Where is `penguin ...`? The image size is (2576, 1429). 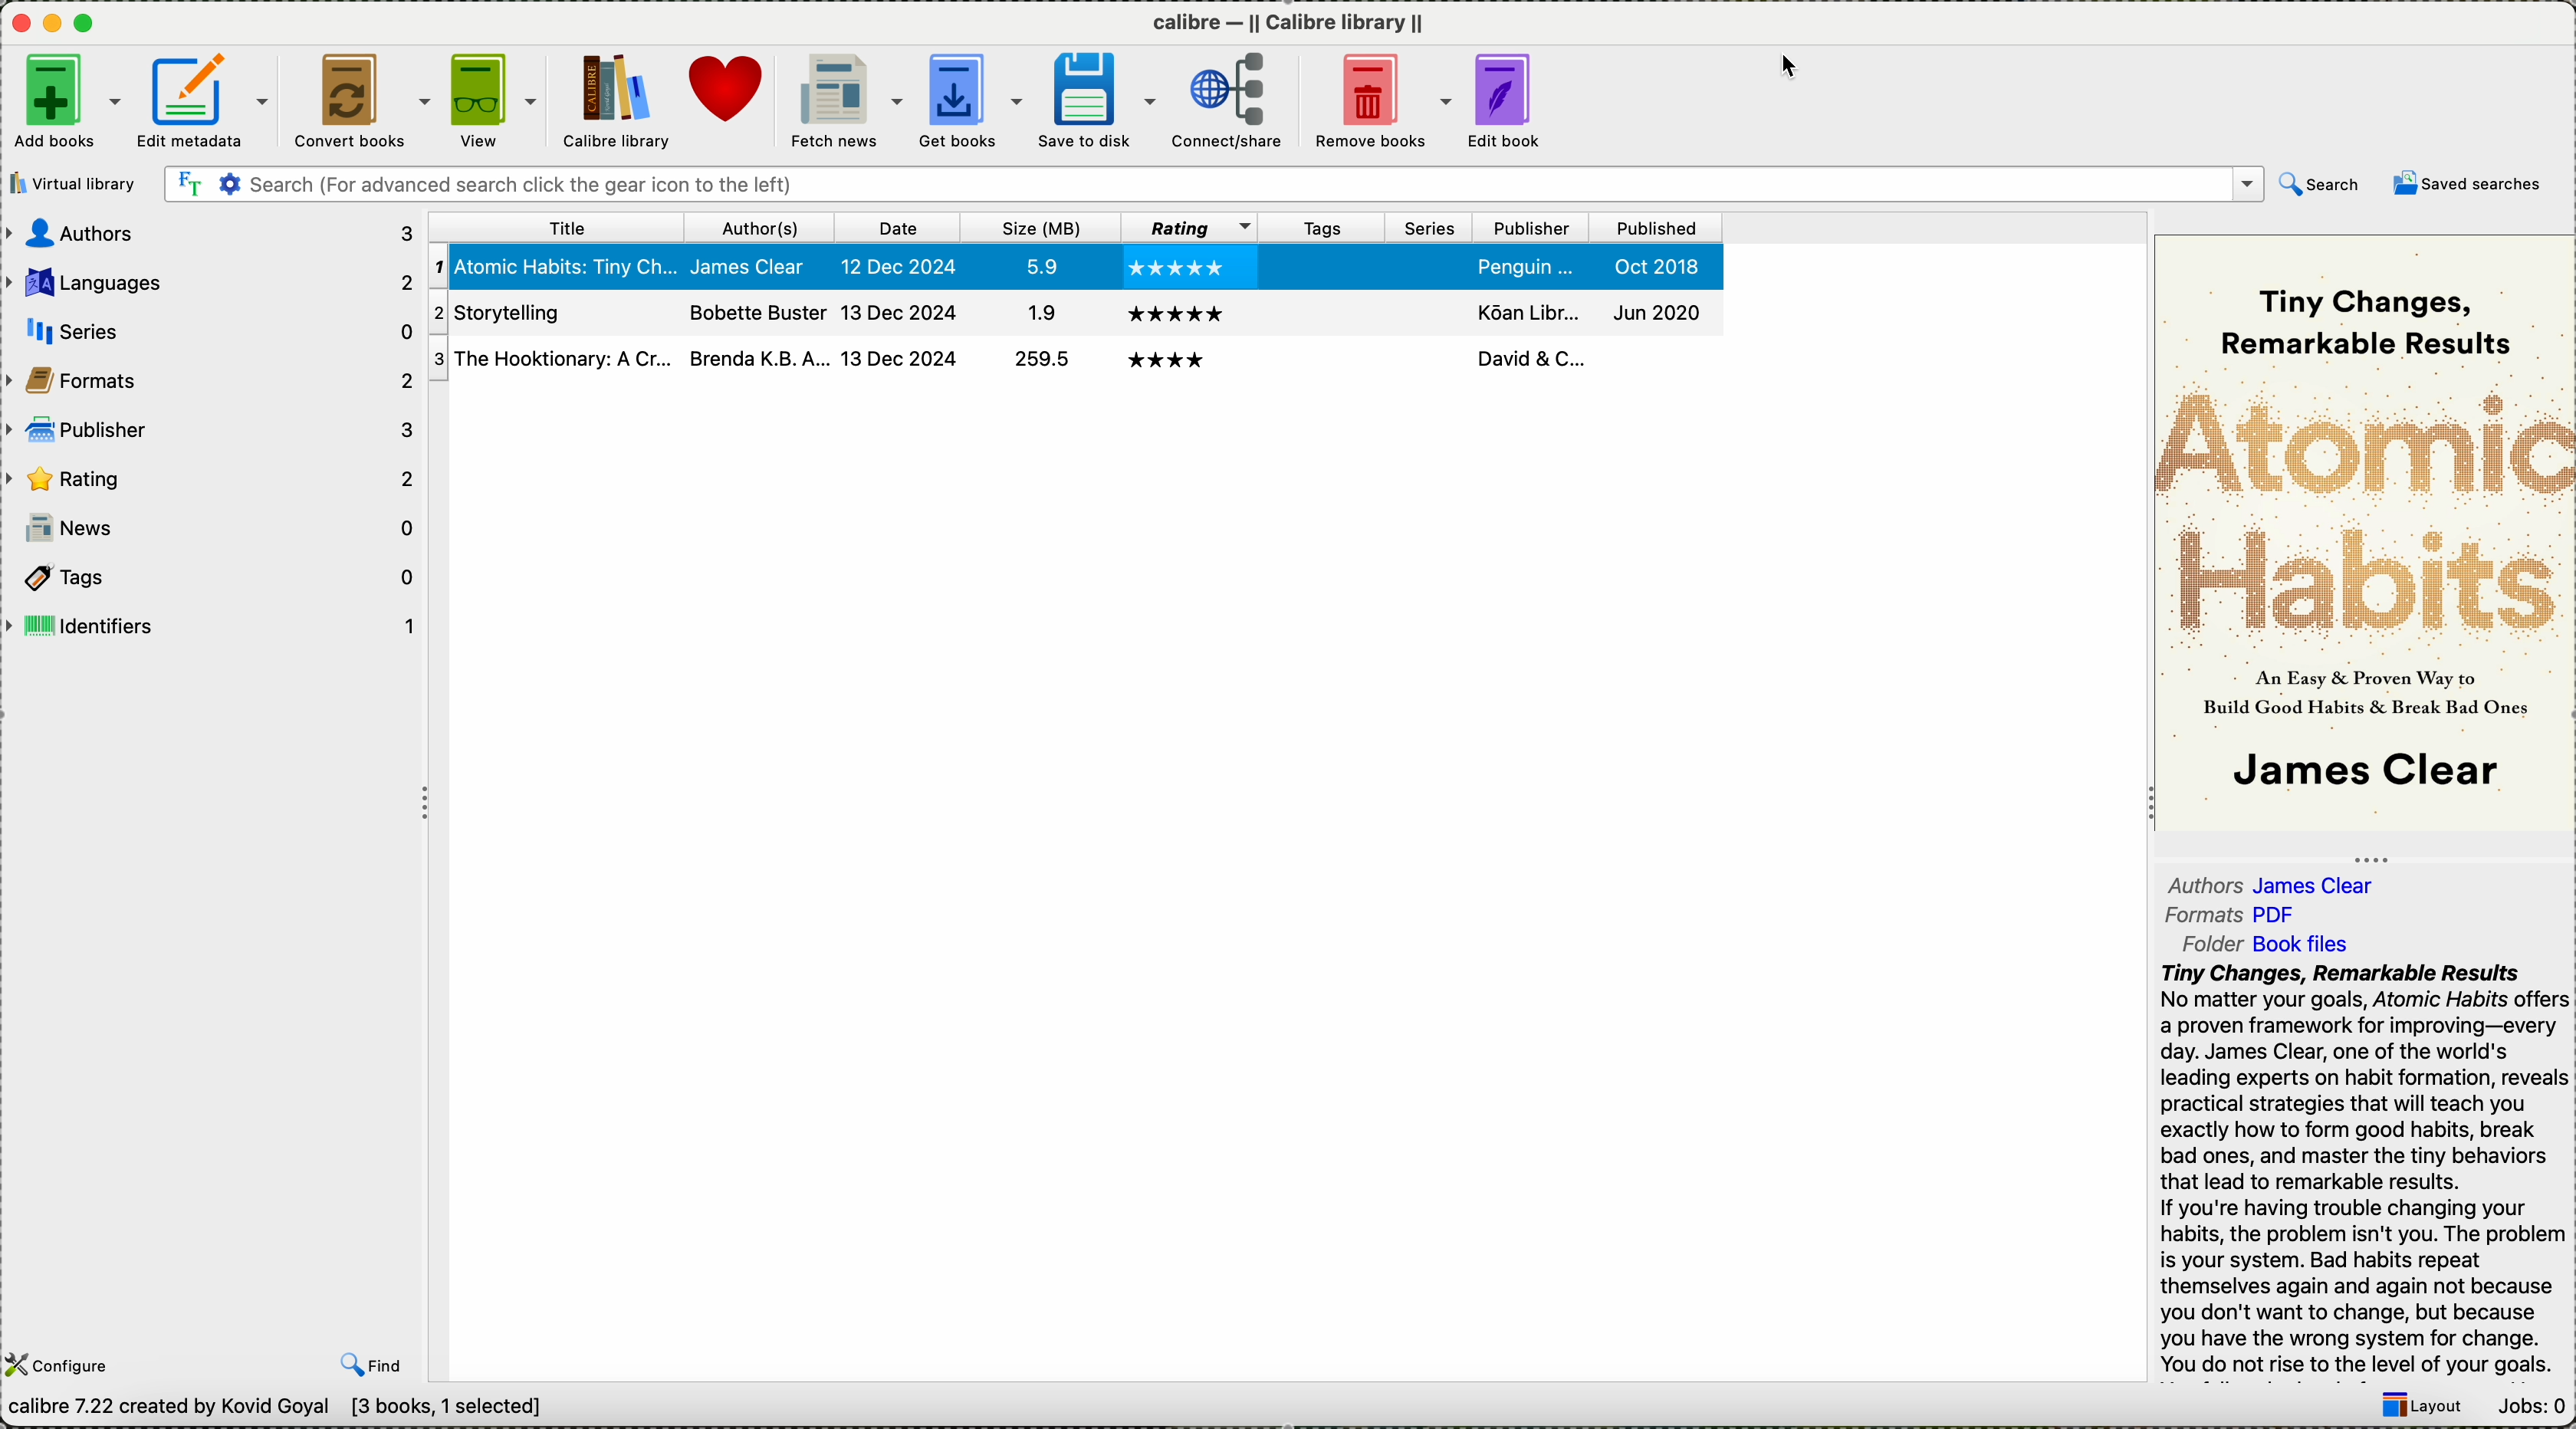 penguin ... is located at coordinates (1527, 266).